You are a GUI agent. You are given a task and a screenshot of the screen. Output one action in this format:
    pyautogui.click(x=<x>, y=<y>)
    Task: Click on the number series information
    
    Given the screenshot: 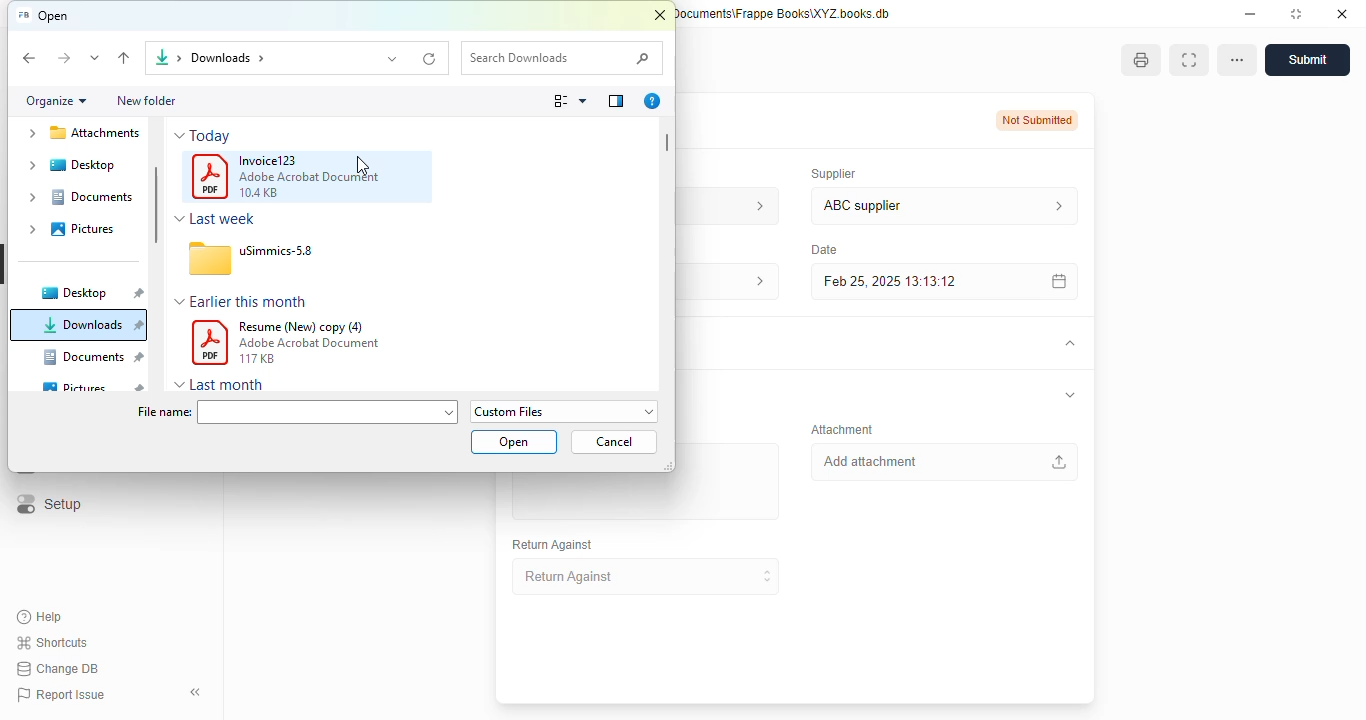 What is the action you would take?
    pyautogui.click(x=754, y=205)
    